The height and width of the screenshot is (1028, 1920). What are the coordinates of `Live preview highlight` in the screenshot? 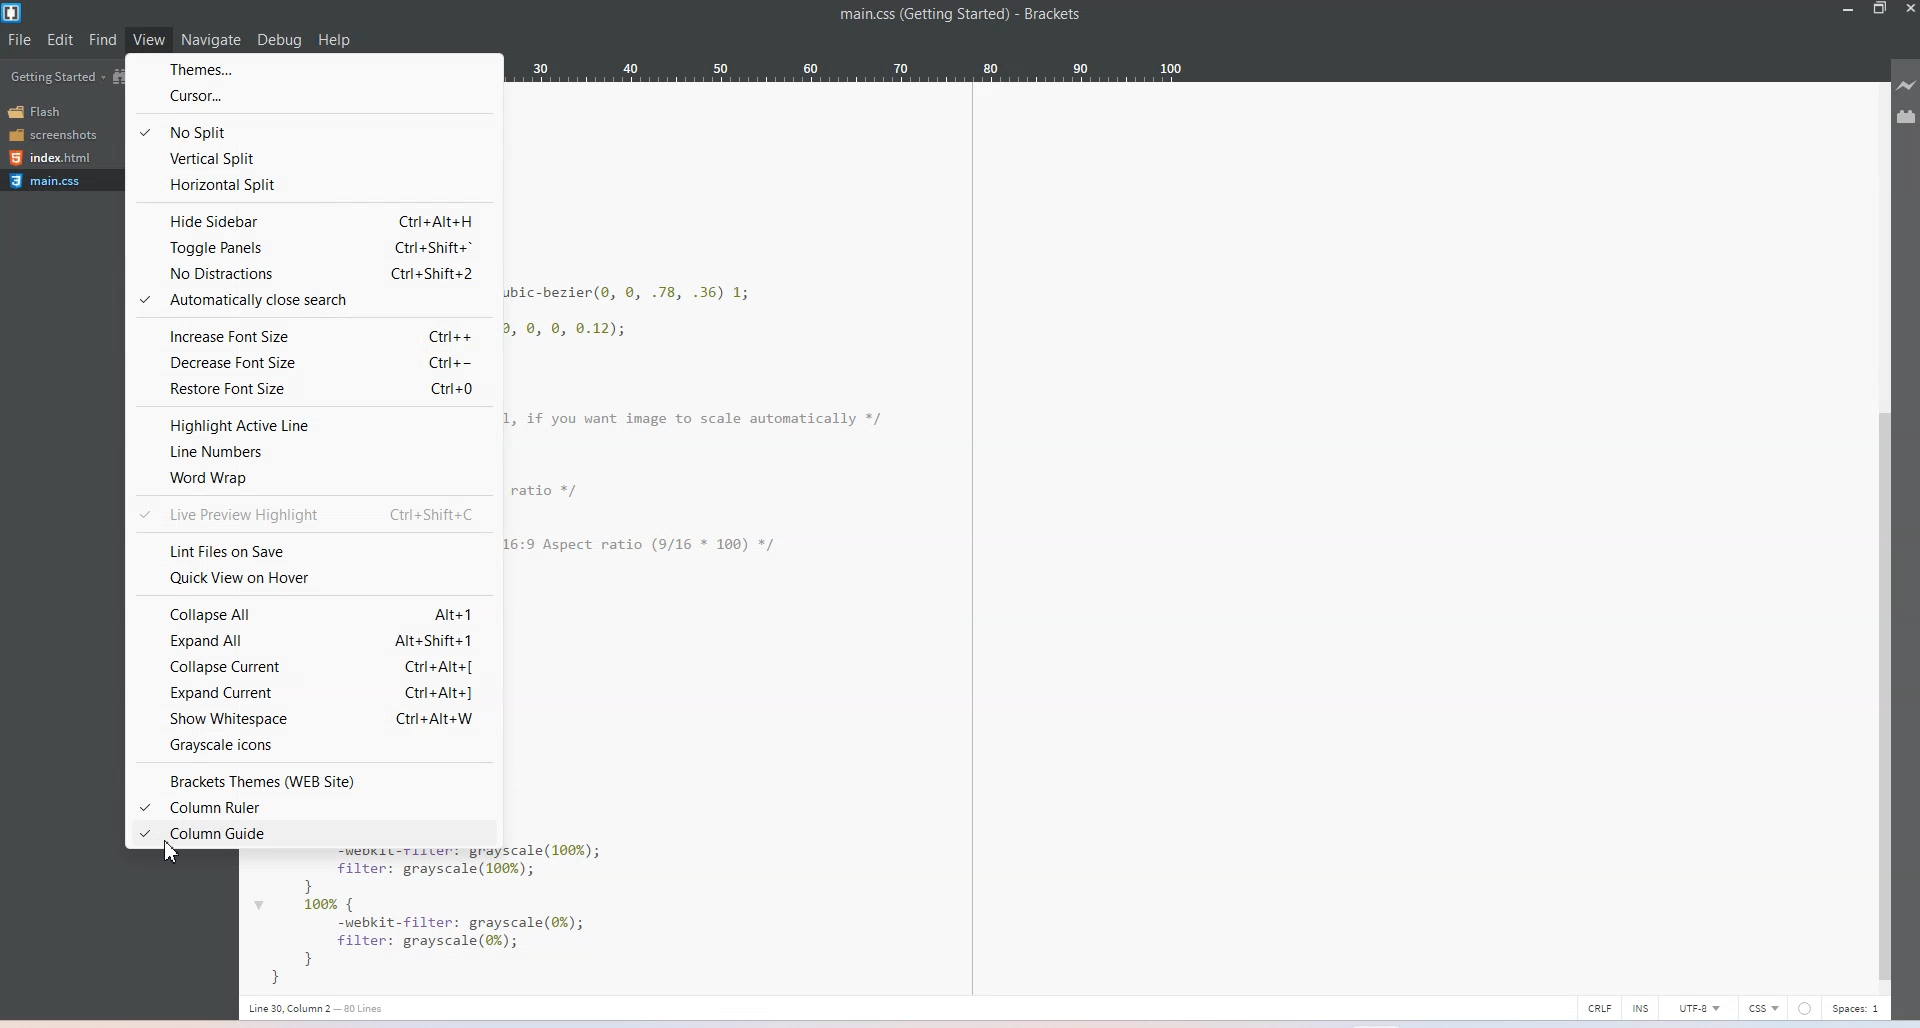 It's located at (314, 515).